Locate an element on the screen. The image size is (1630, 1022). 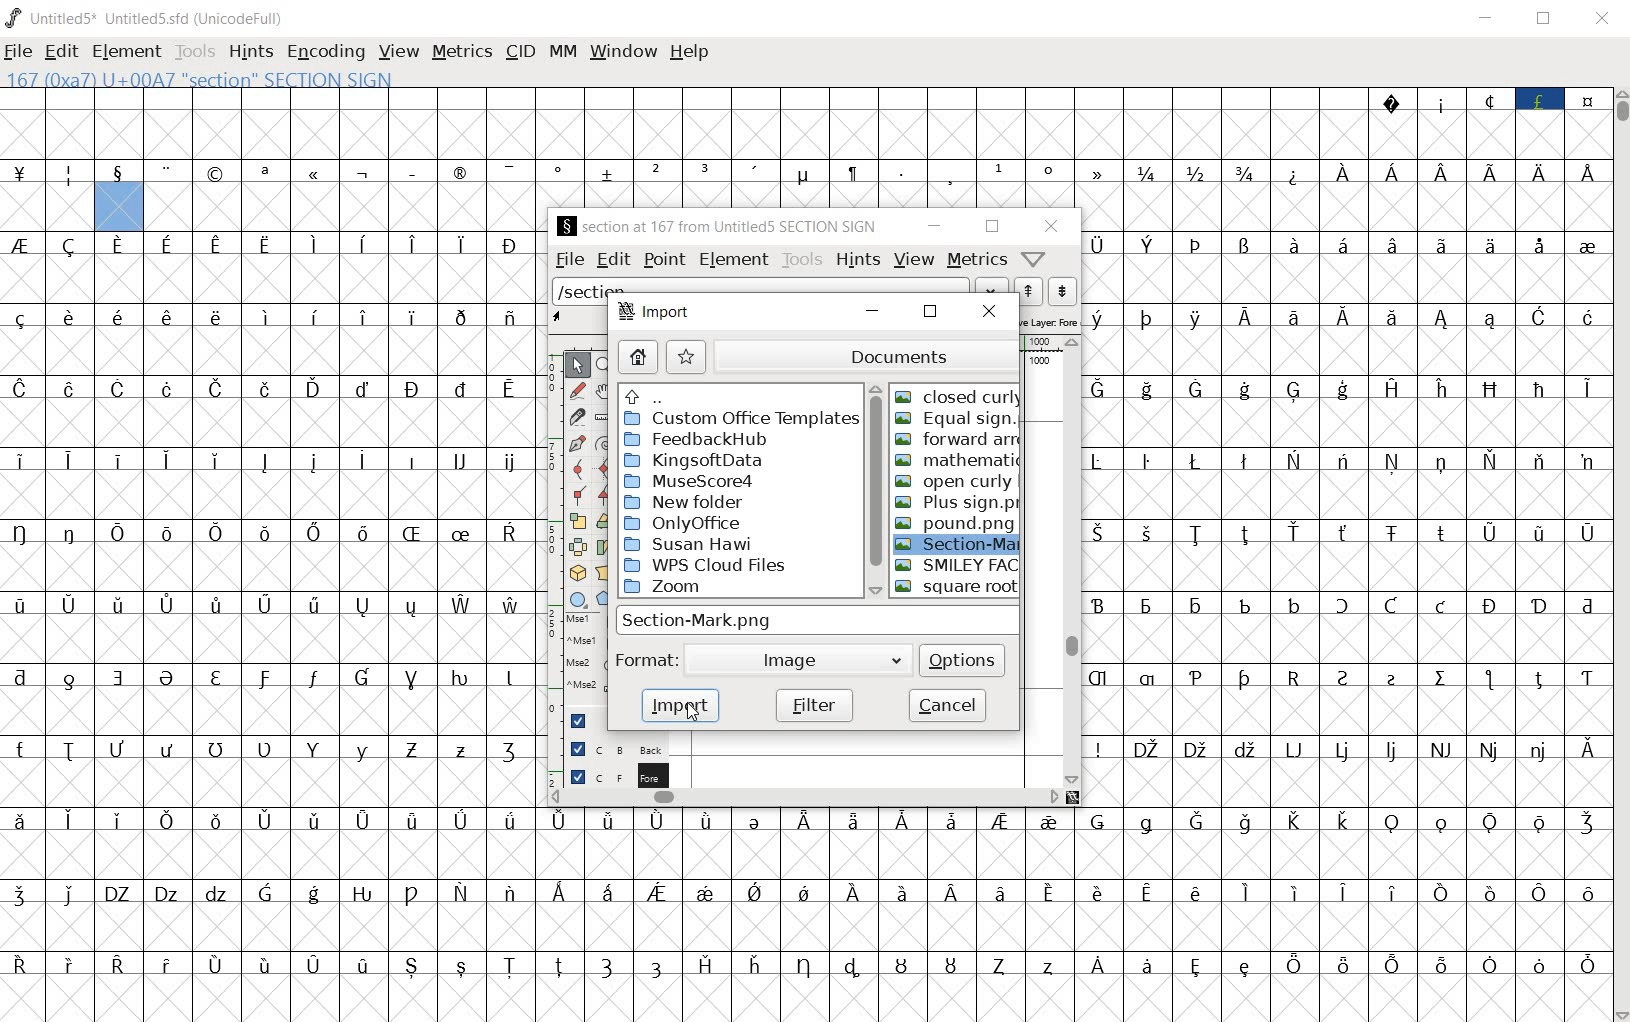
special letters is located at coordinates (1341, 243).